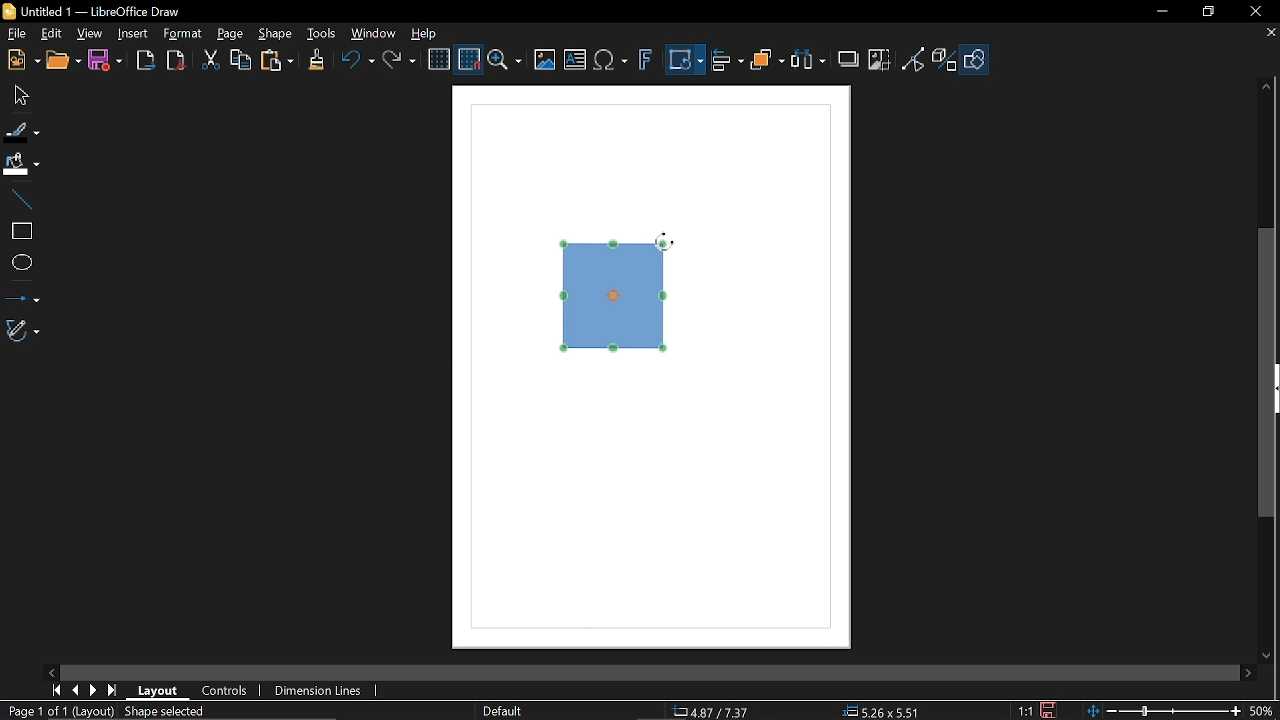  What do you see at coordinates (1272, 33) in the screenshot?
I see `Close tab` at bounding box center [1272, 33].